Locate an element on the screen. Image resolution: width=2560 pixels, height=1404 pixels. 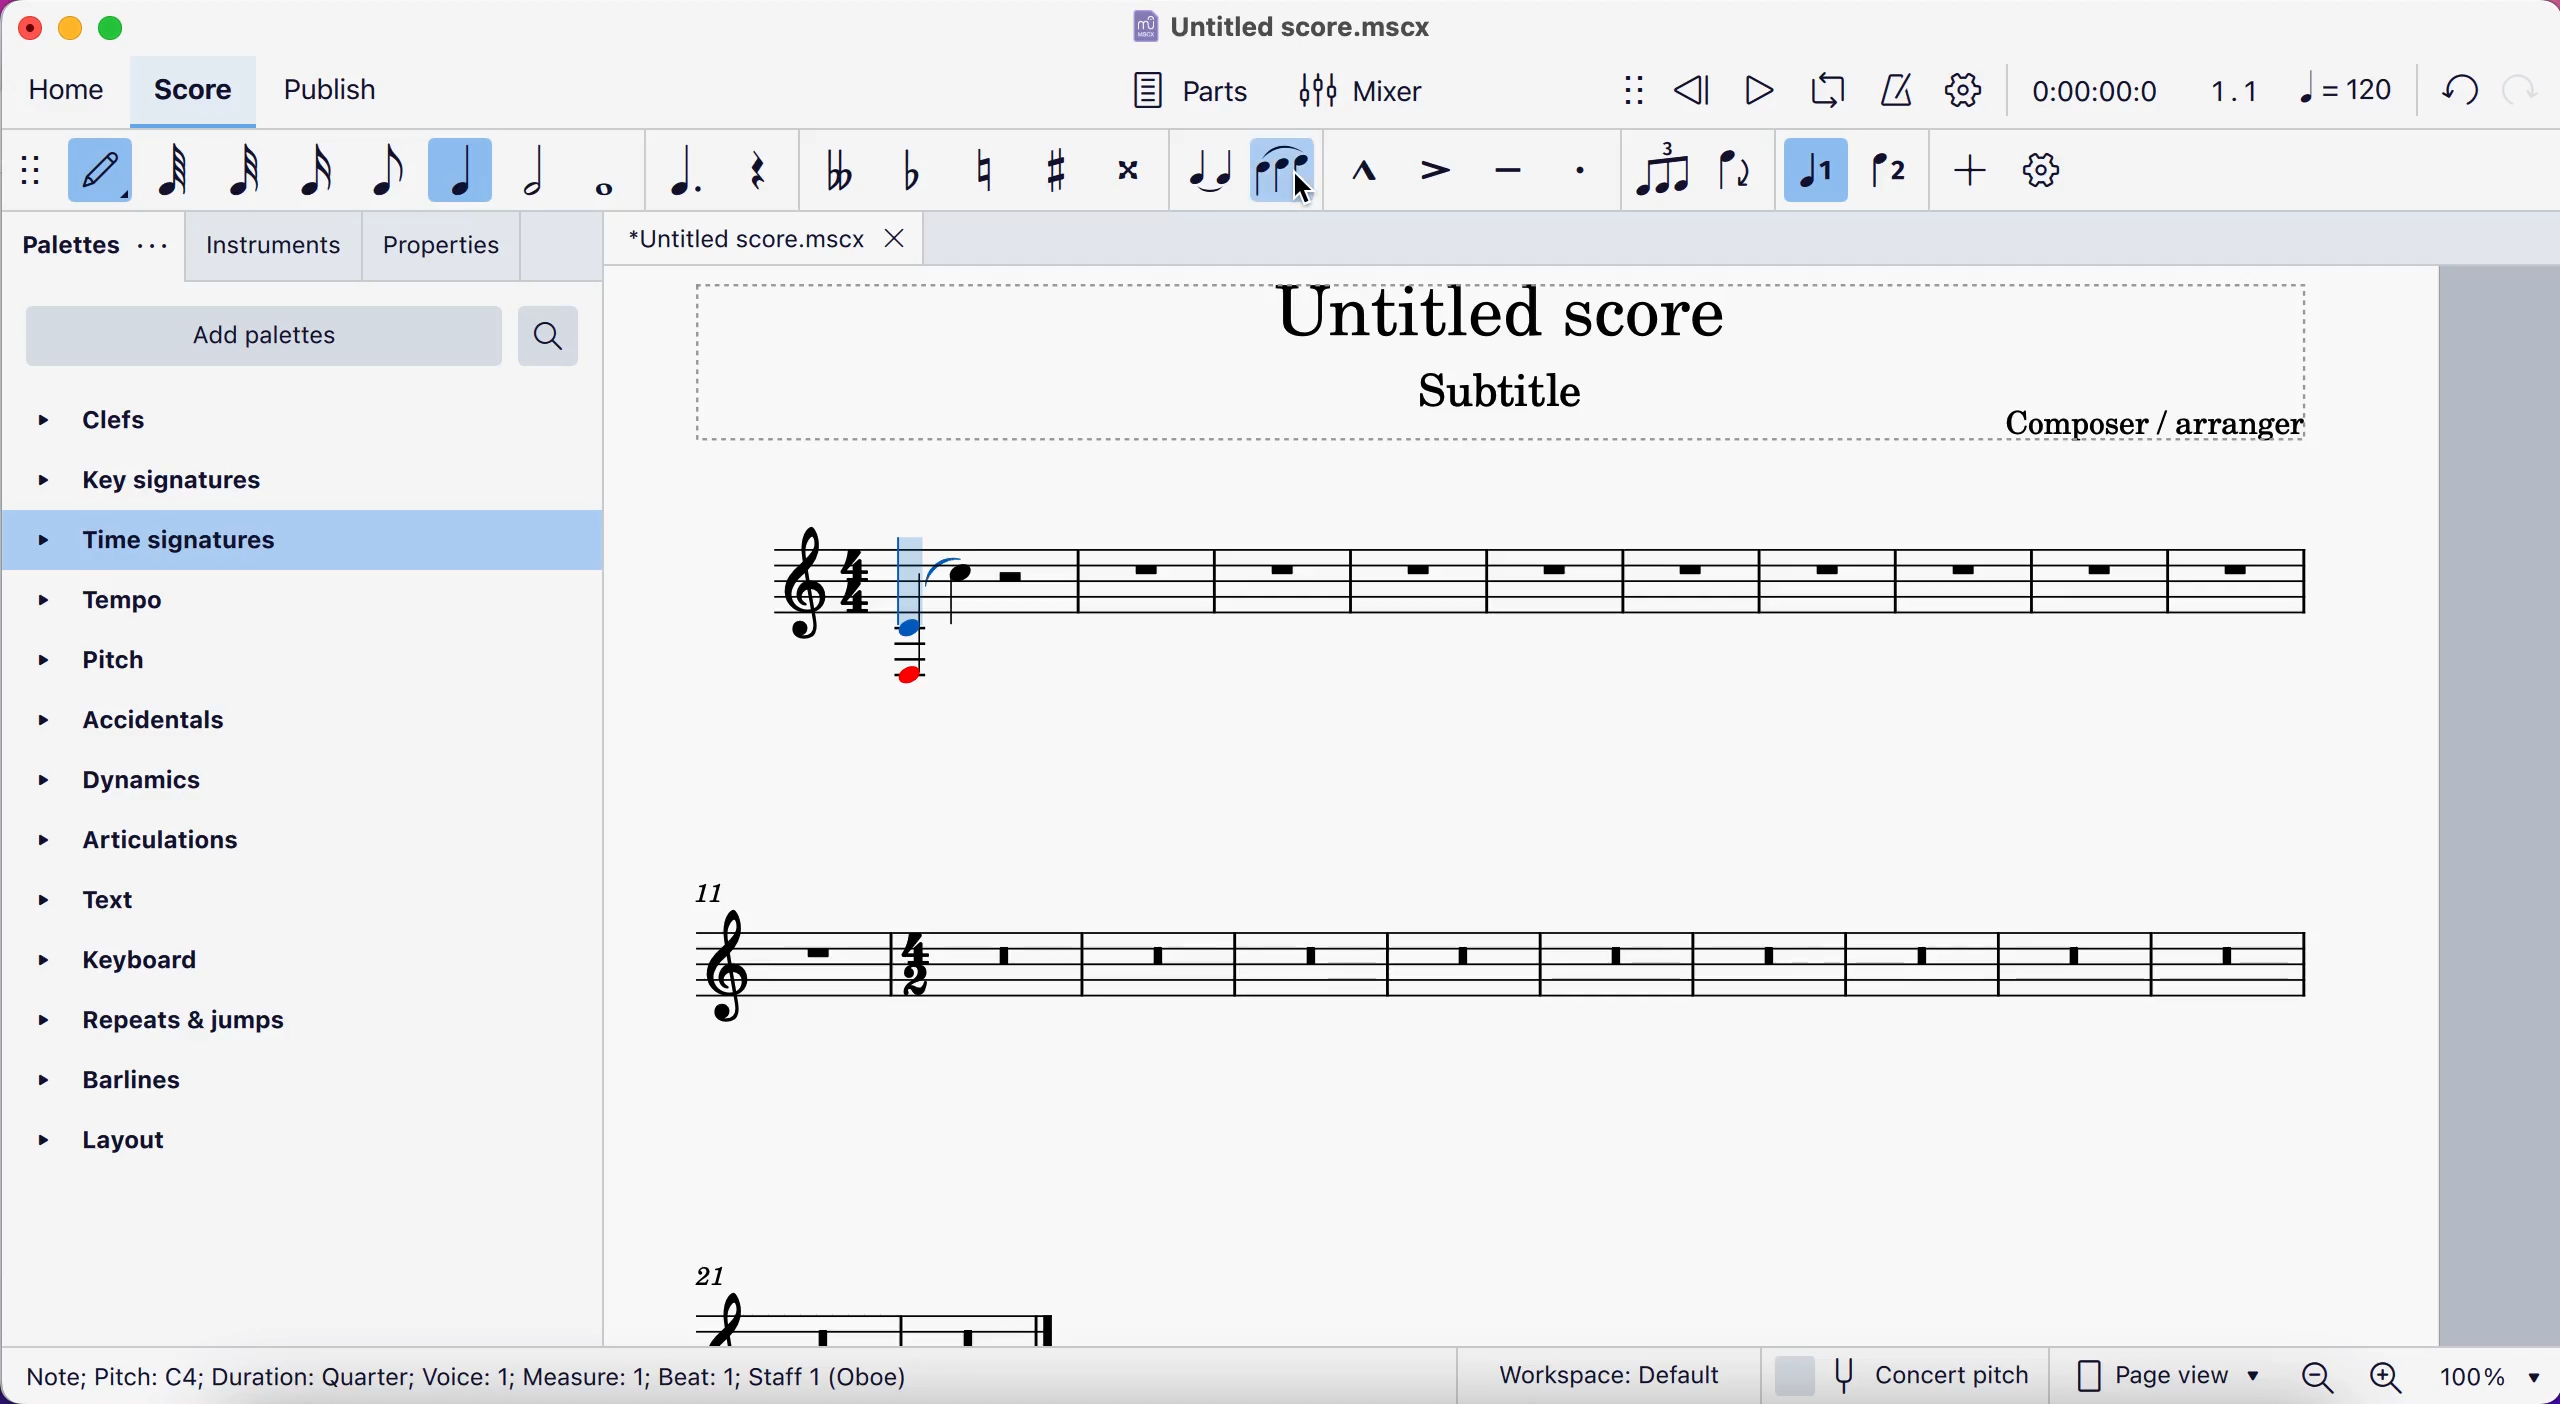
maximize is located at coordinates (126, 29).